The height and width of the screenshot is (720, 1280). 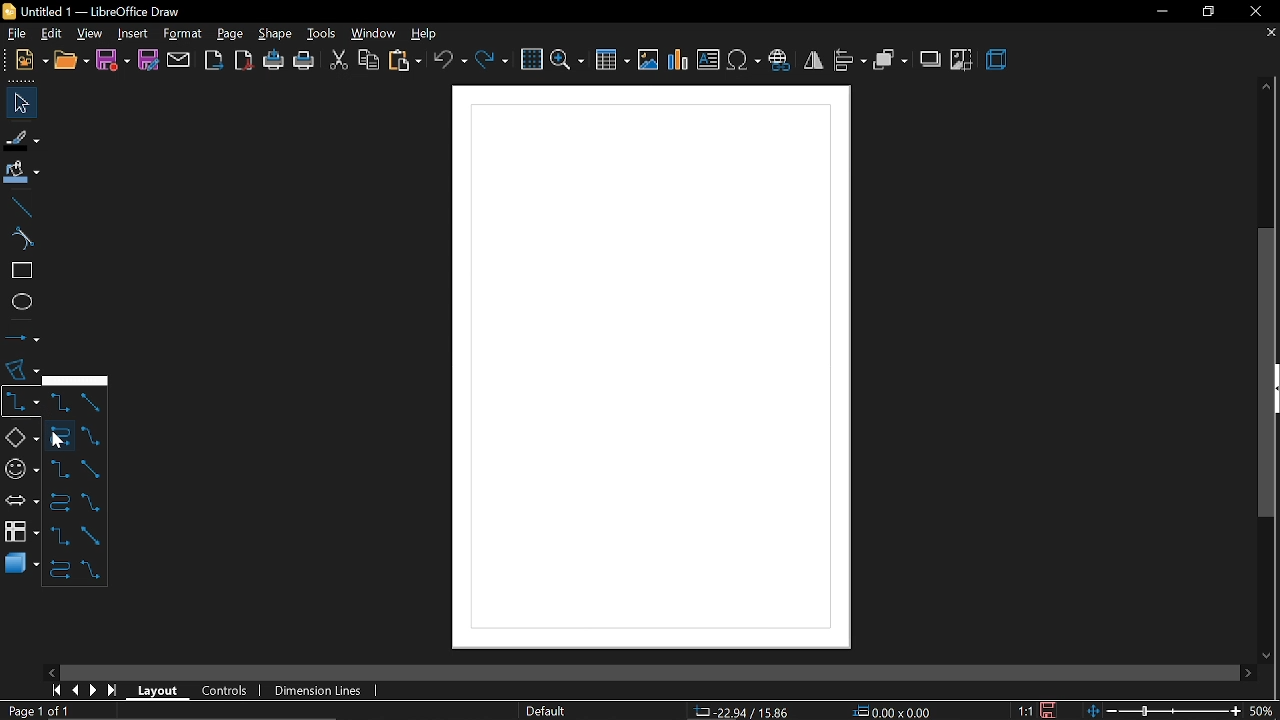 I want to click on export as pdf, so click(x=244, y=62).